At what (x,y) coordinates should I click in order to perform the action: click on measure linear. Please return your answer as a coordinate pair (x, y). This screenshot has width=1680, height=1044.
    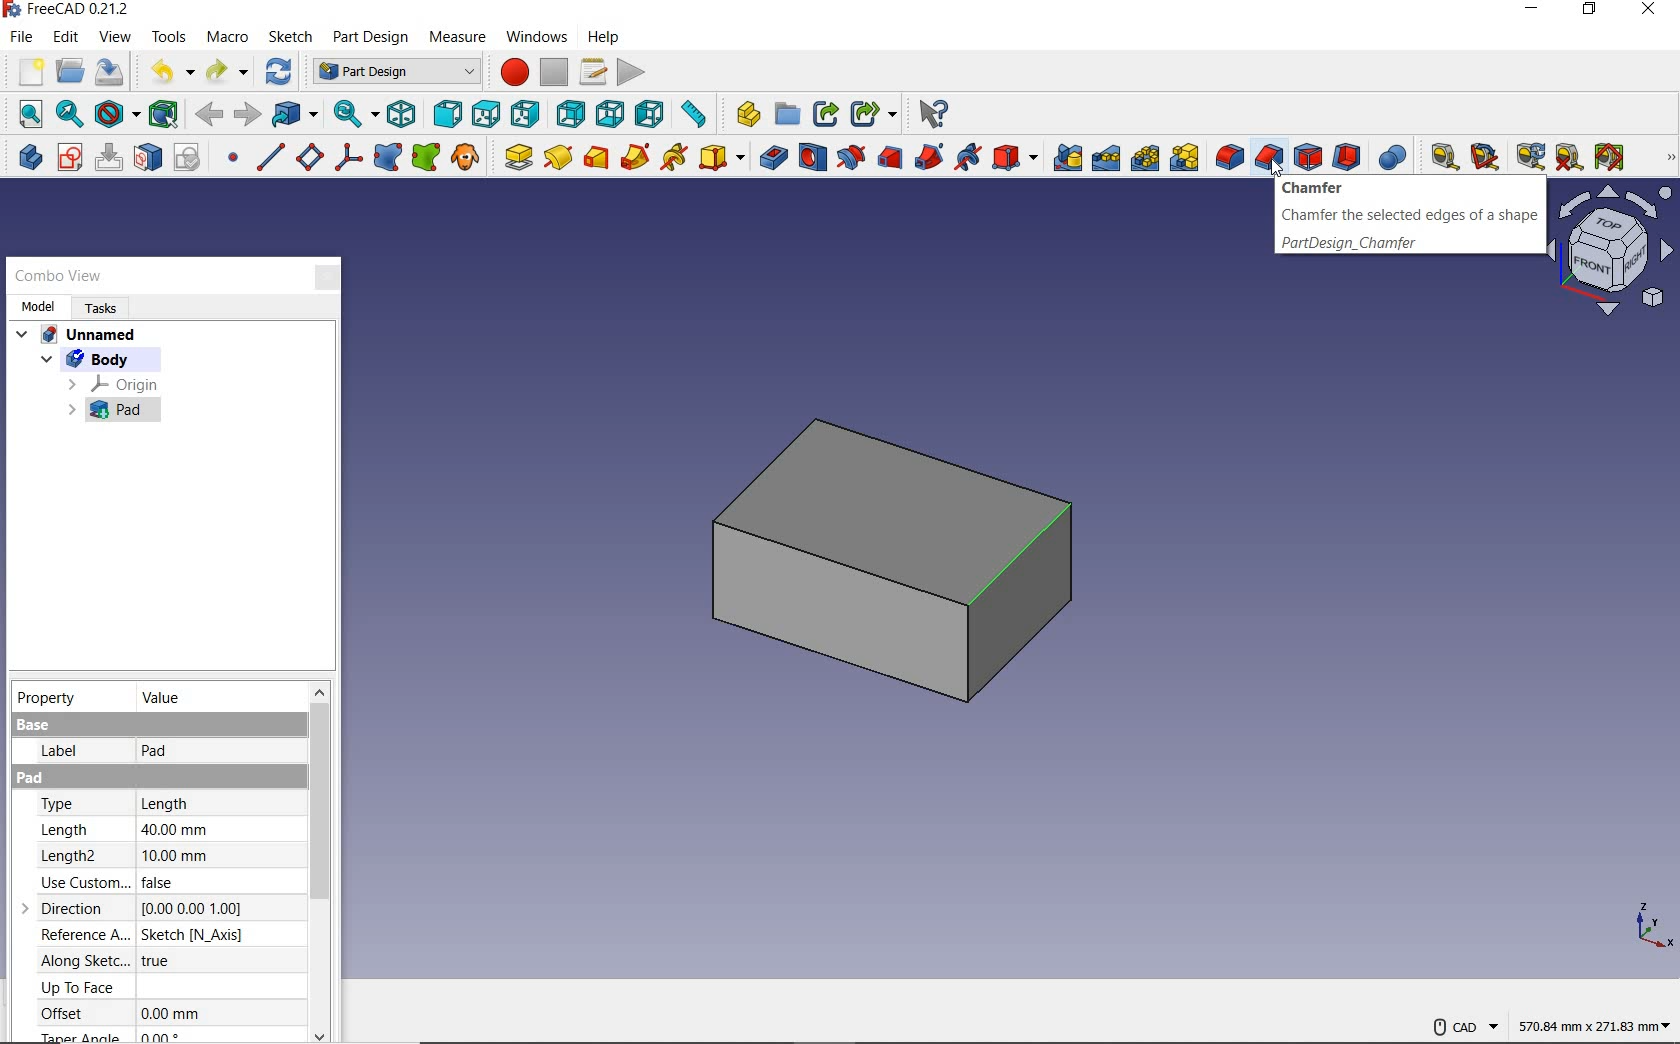
    Looking at the image, I should click on (1438, 155).